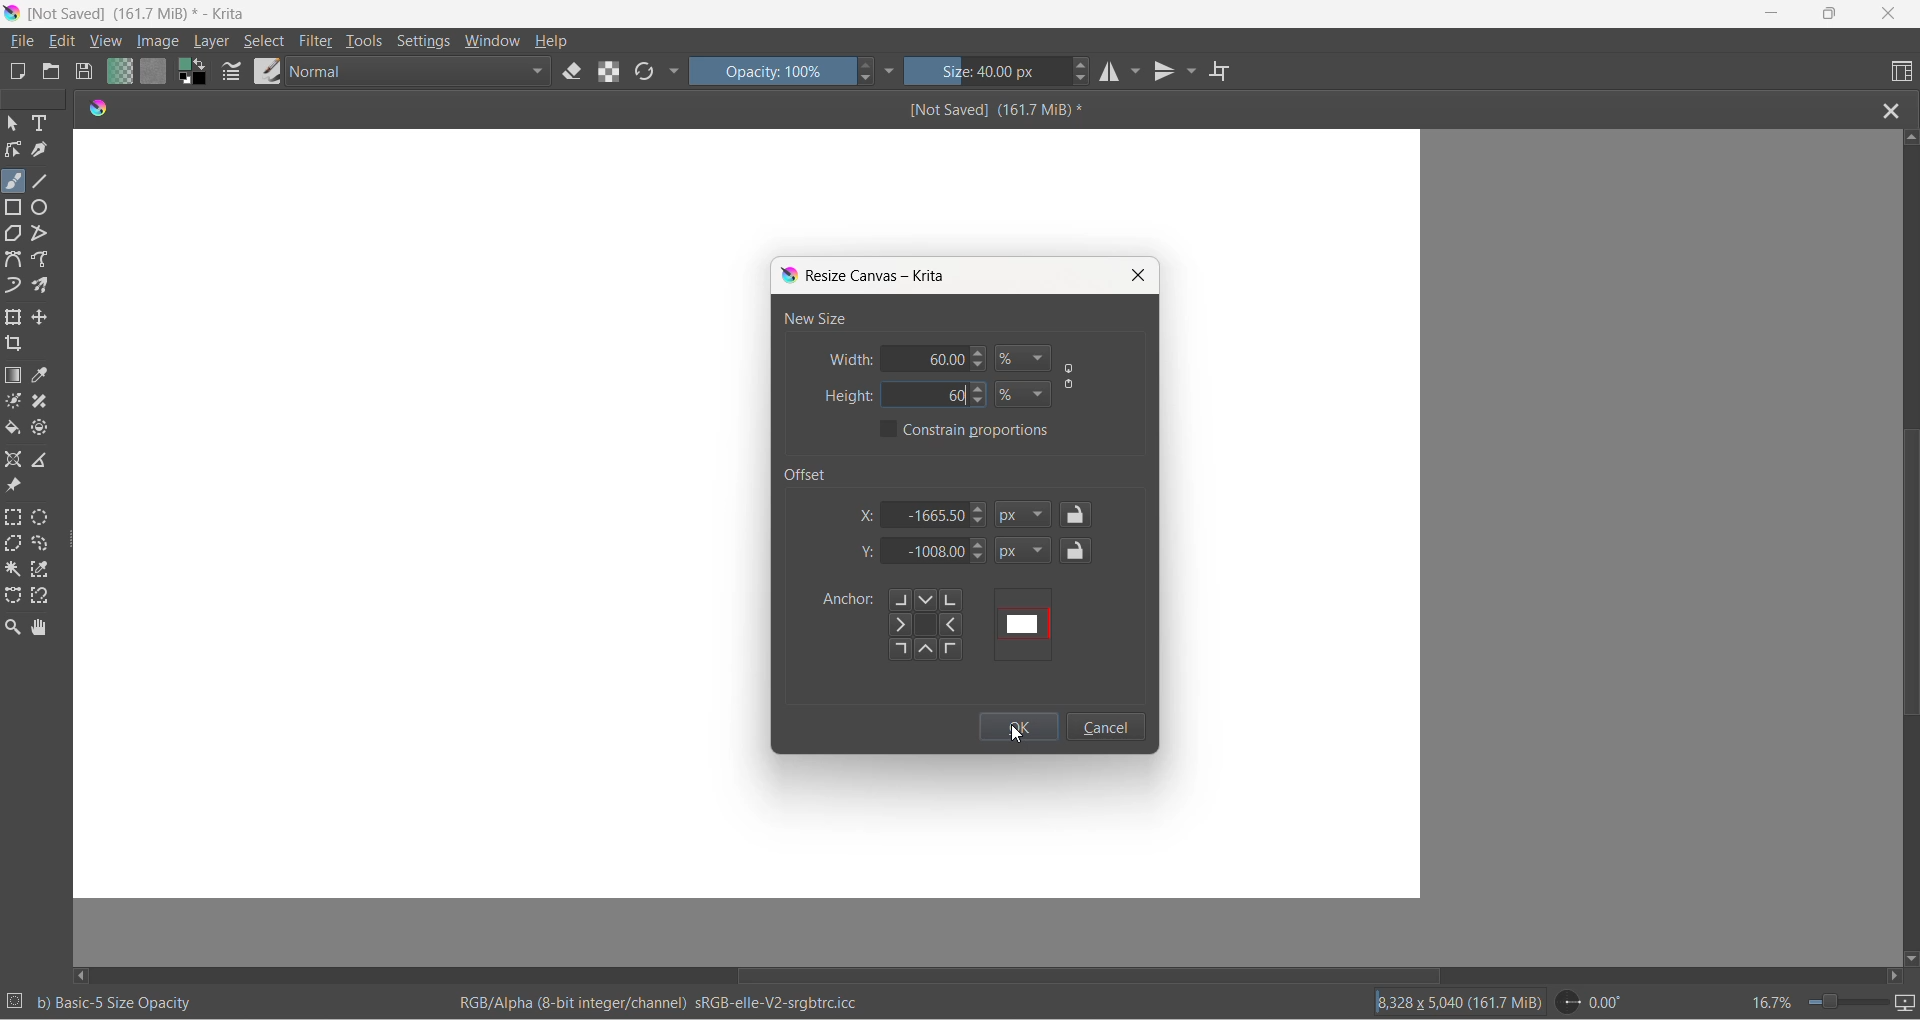 The image size is (1920, 1020). What do you see at coordinates (1193, 74) in the screenshot?
I see `vertical mirror setting dropdown button` at bounding box center [1193, 74].